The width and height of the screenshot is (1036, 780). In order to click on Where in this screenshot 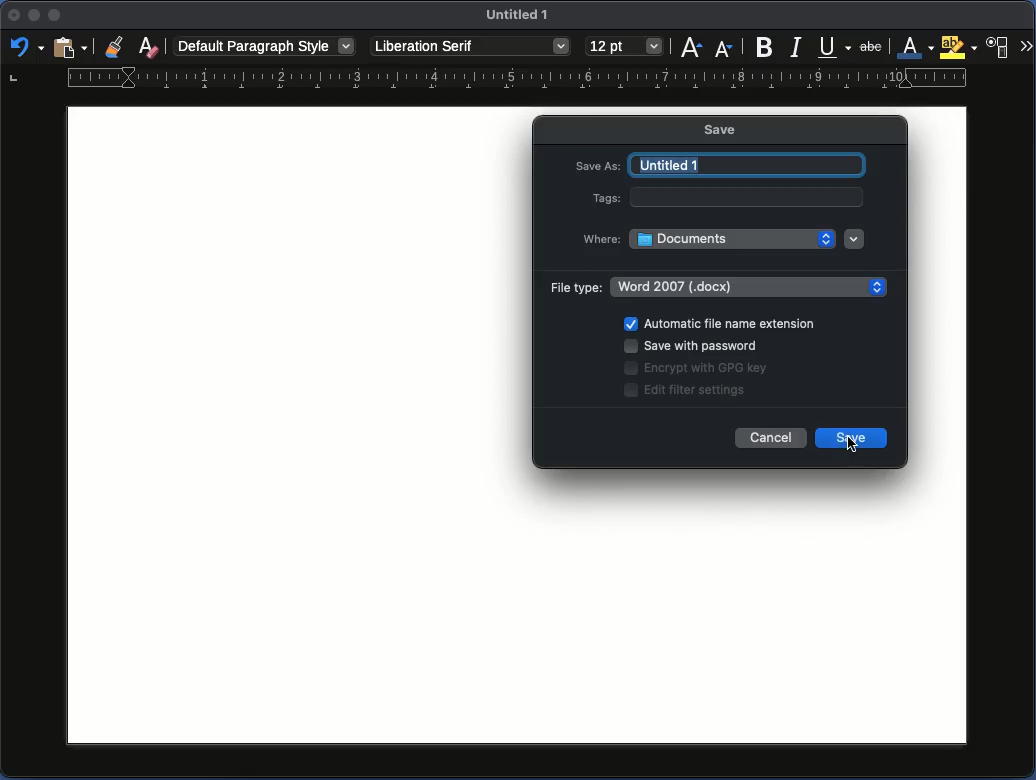, I will do `click(601, 239)`.